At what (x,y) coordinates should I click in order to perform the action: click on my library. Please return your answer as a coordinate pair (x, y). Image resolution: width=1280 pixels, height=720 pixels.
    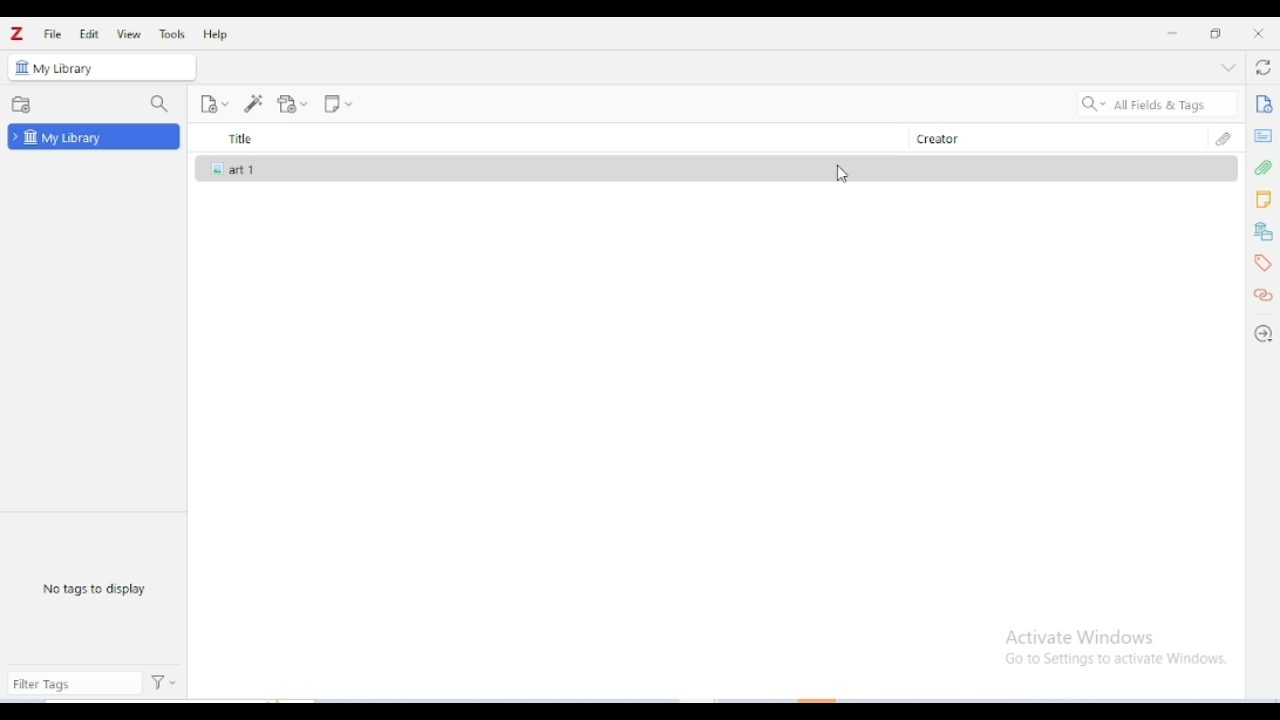
    Looking at the image, I should click on (94, 136).